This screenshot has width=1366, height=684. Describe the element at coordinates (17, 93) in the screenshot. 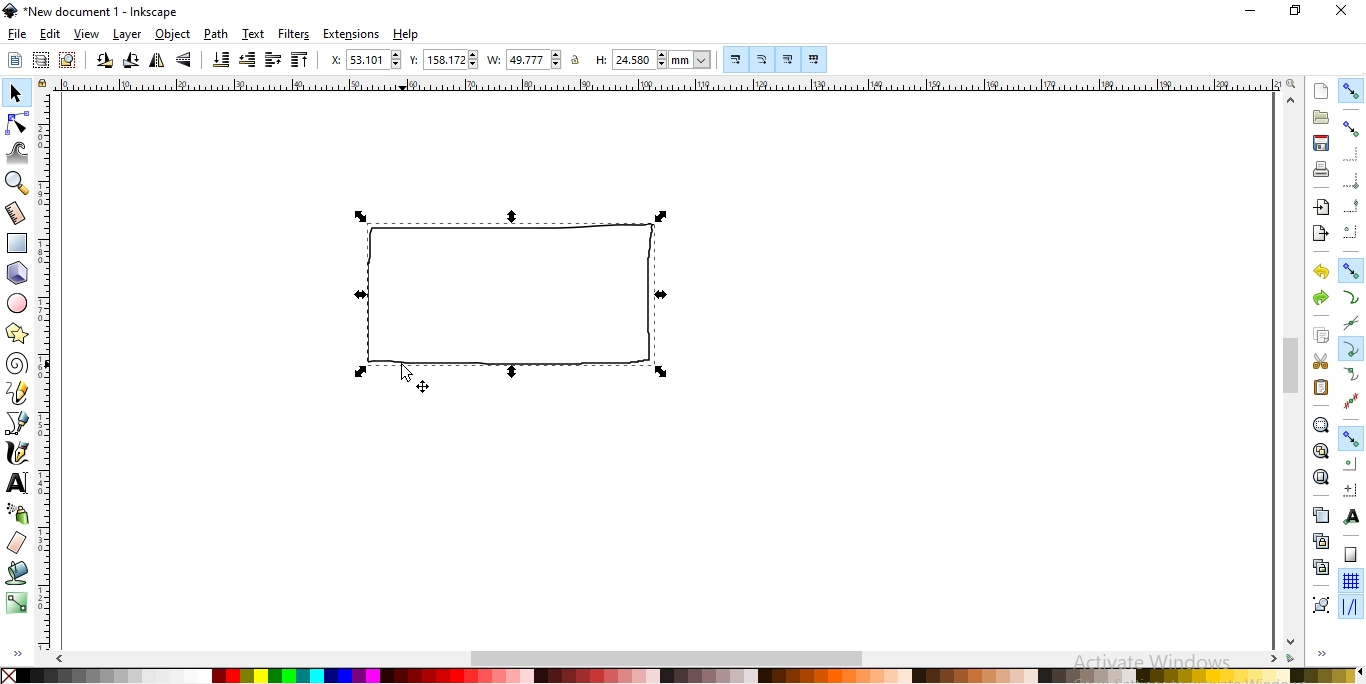

I see `select and transform objects` at that location.